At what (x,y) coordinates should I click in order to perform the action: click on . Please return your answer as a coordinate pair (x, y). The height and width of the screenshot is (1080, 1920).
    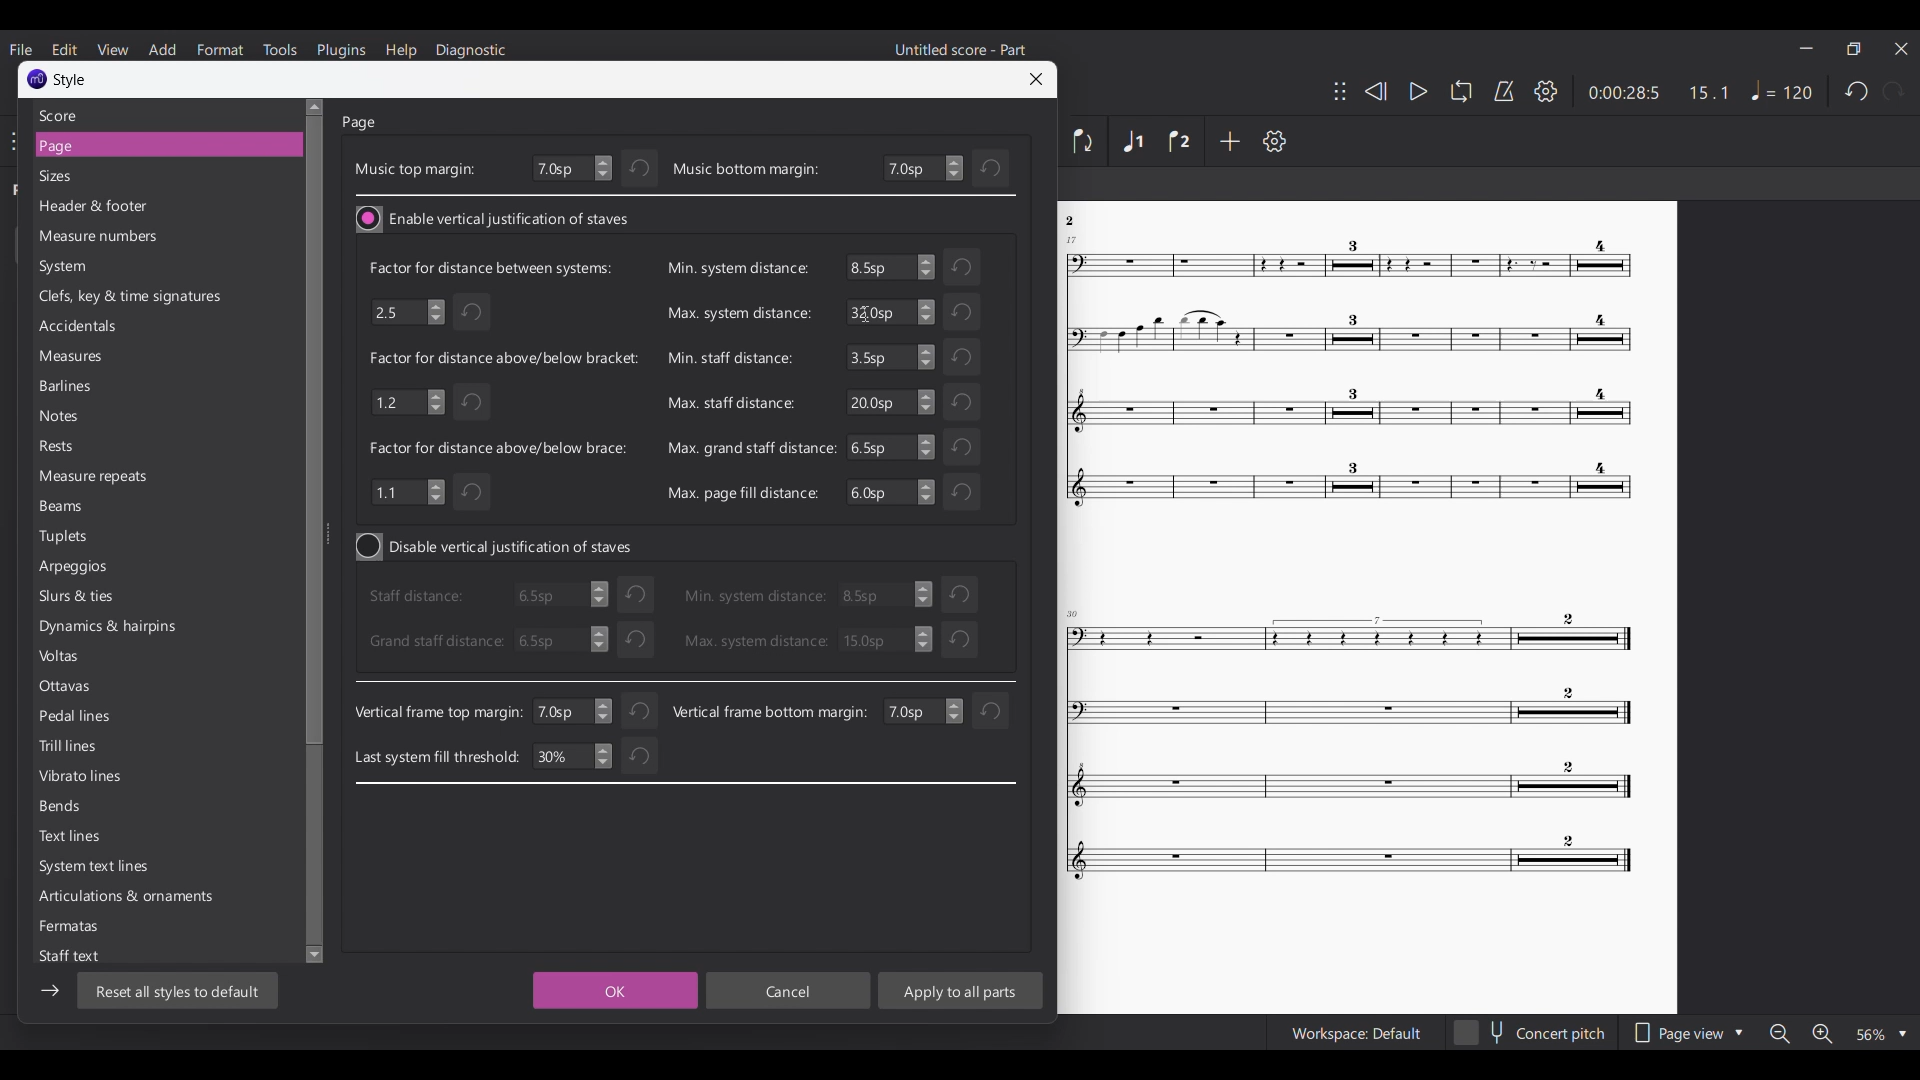
    Looking at the image, I should click on (1347, 752).